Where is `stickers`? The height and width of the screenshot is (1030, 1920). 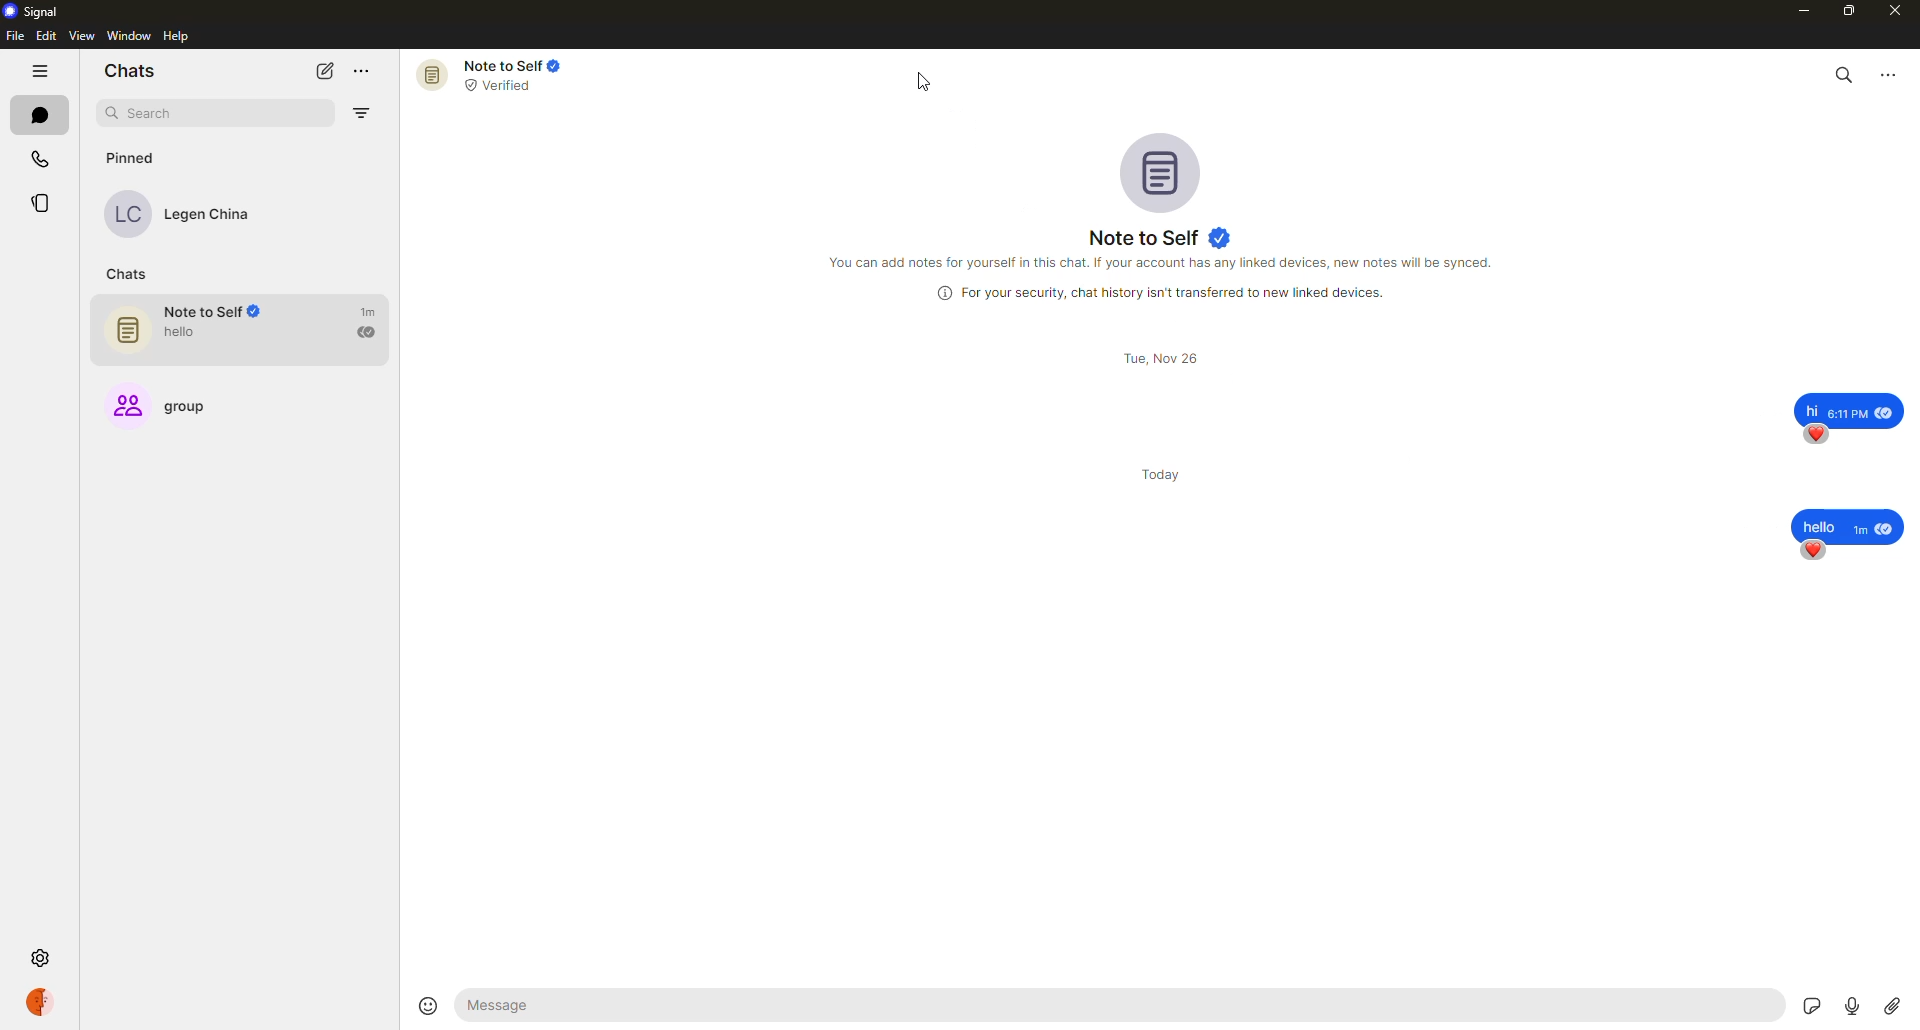
stickers is located at coordinates (1806, 1004).